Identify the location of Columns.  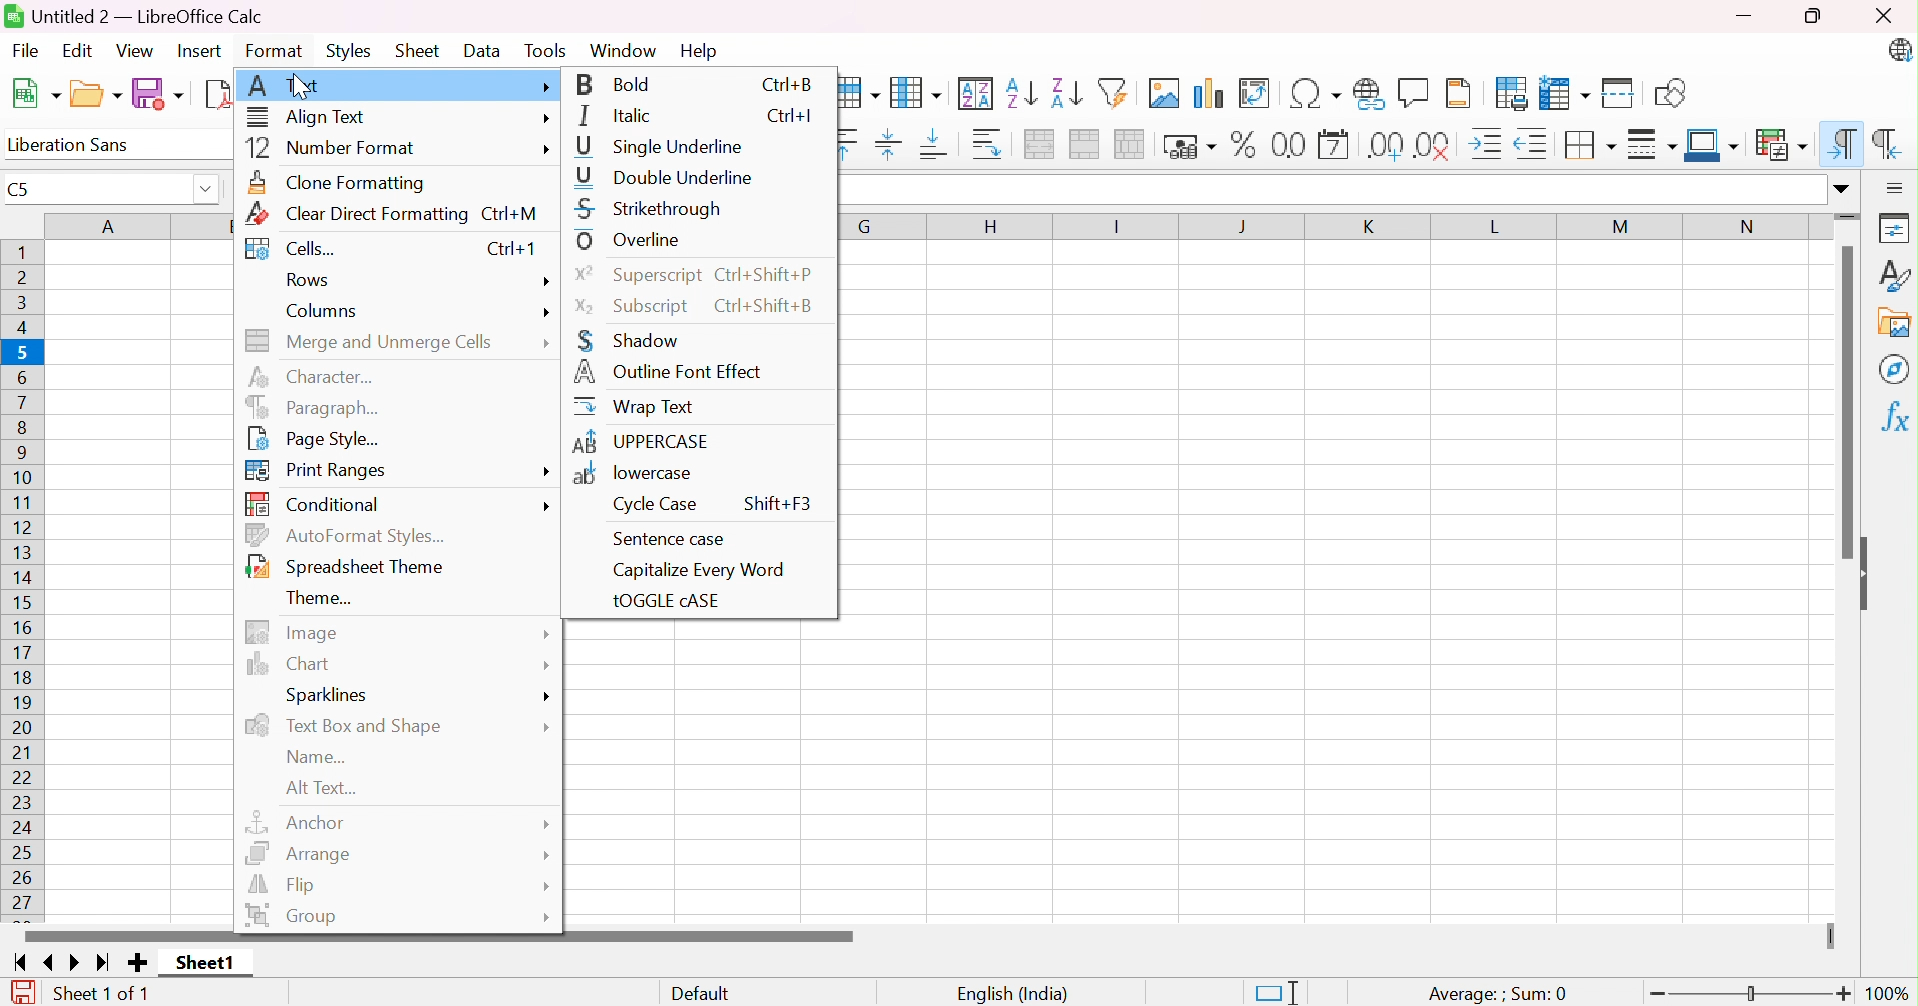
(326, 312).